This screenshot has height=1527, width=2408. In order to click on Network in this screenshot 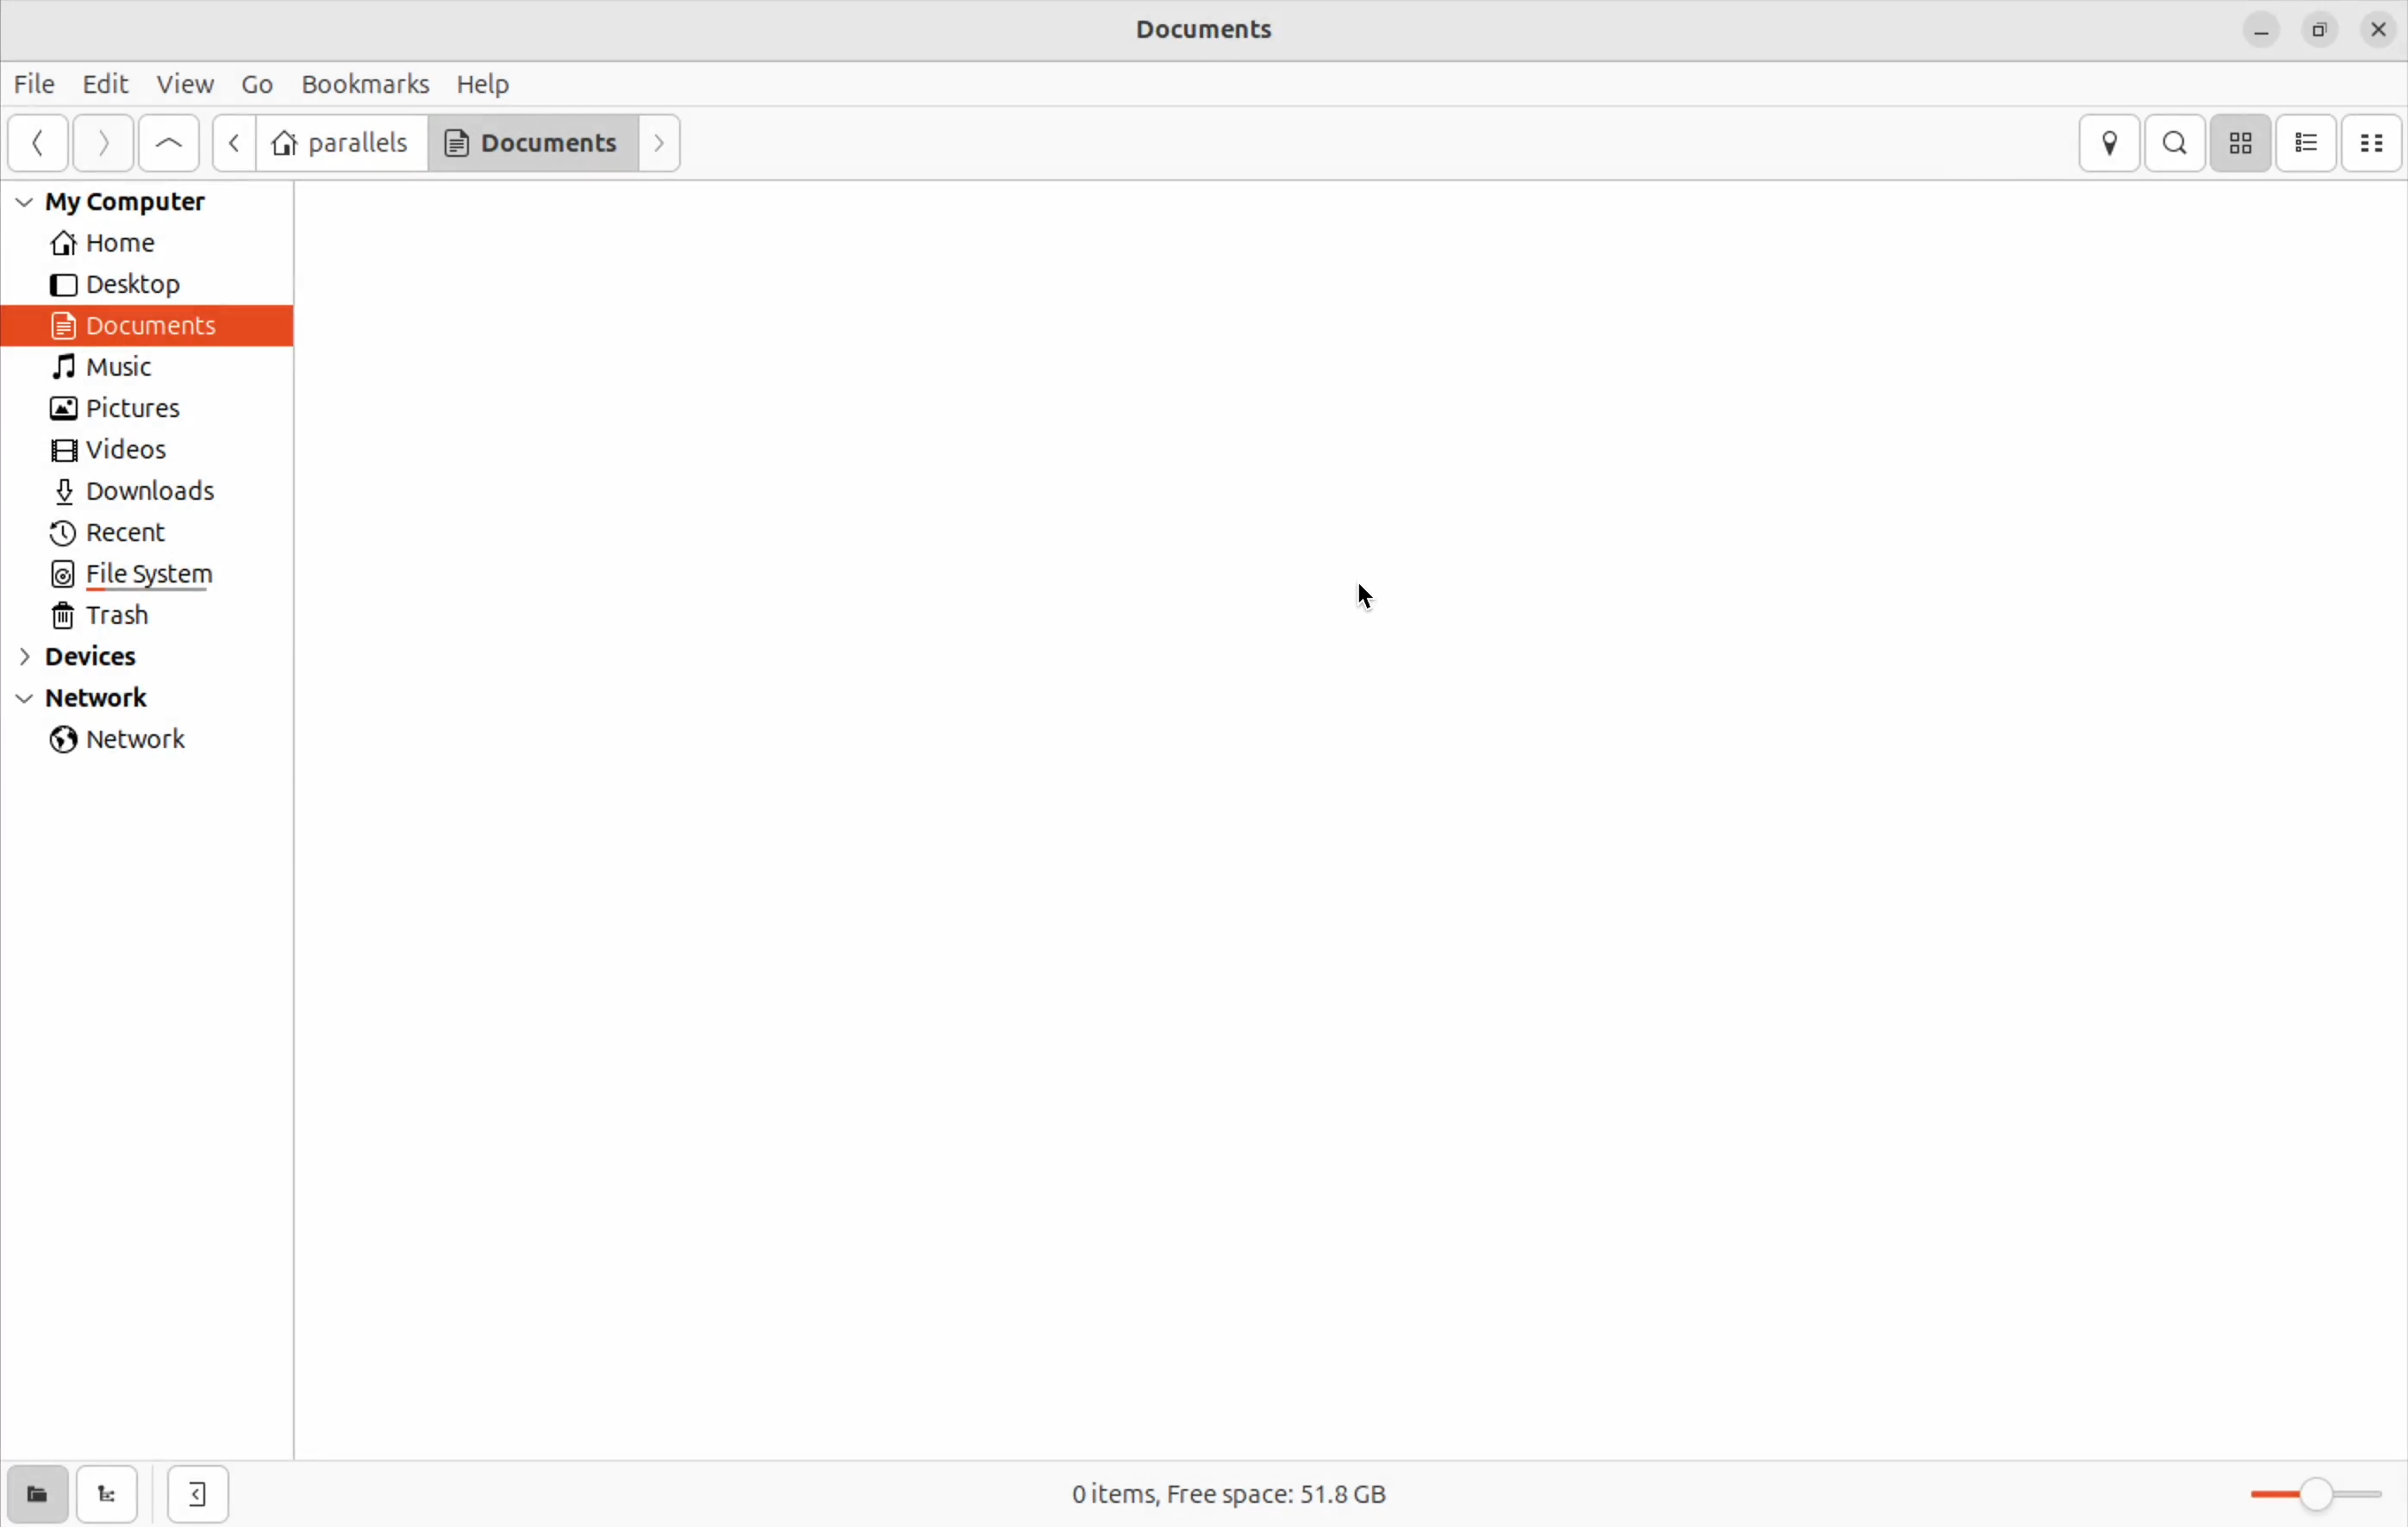, I will do `click(95, 699)`.